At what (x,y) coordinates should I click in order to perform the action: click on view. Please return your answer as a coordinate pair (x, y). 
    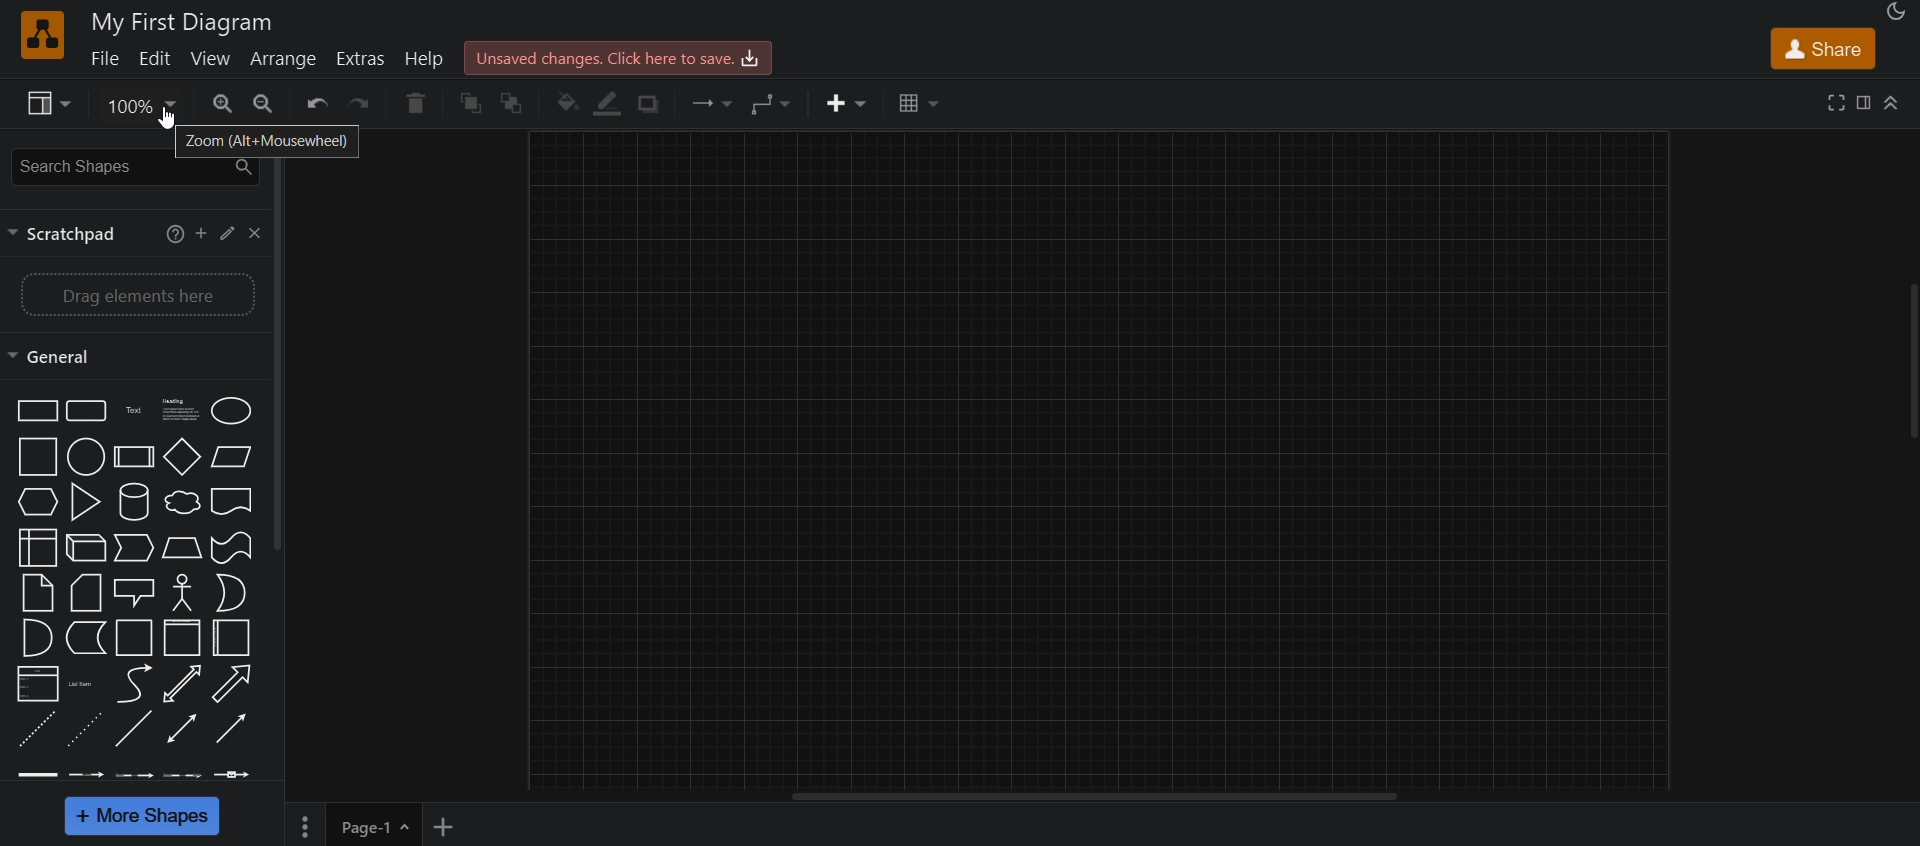
    Looking at the image, I should click on (51, 105).